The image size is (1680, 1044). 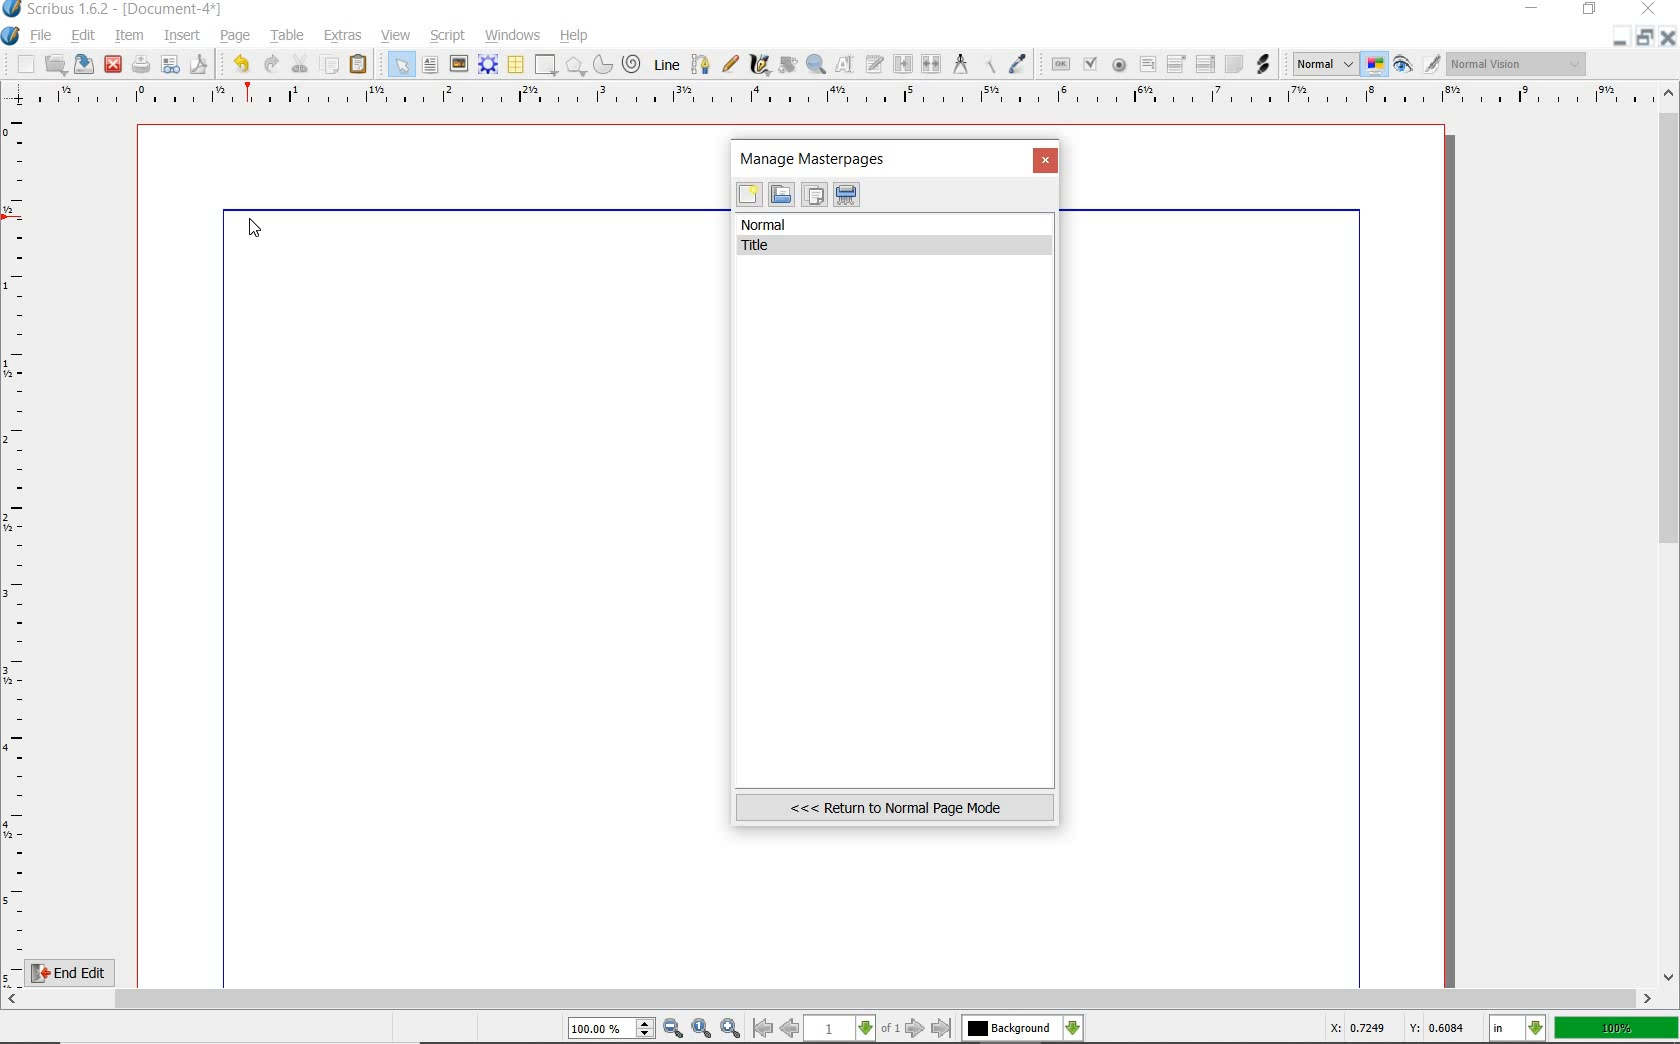 What do you see at coordinates (727, 65) in the screenshot?
I see `freehand line` at bounding box center [727, 65].